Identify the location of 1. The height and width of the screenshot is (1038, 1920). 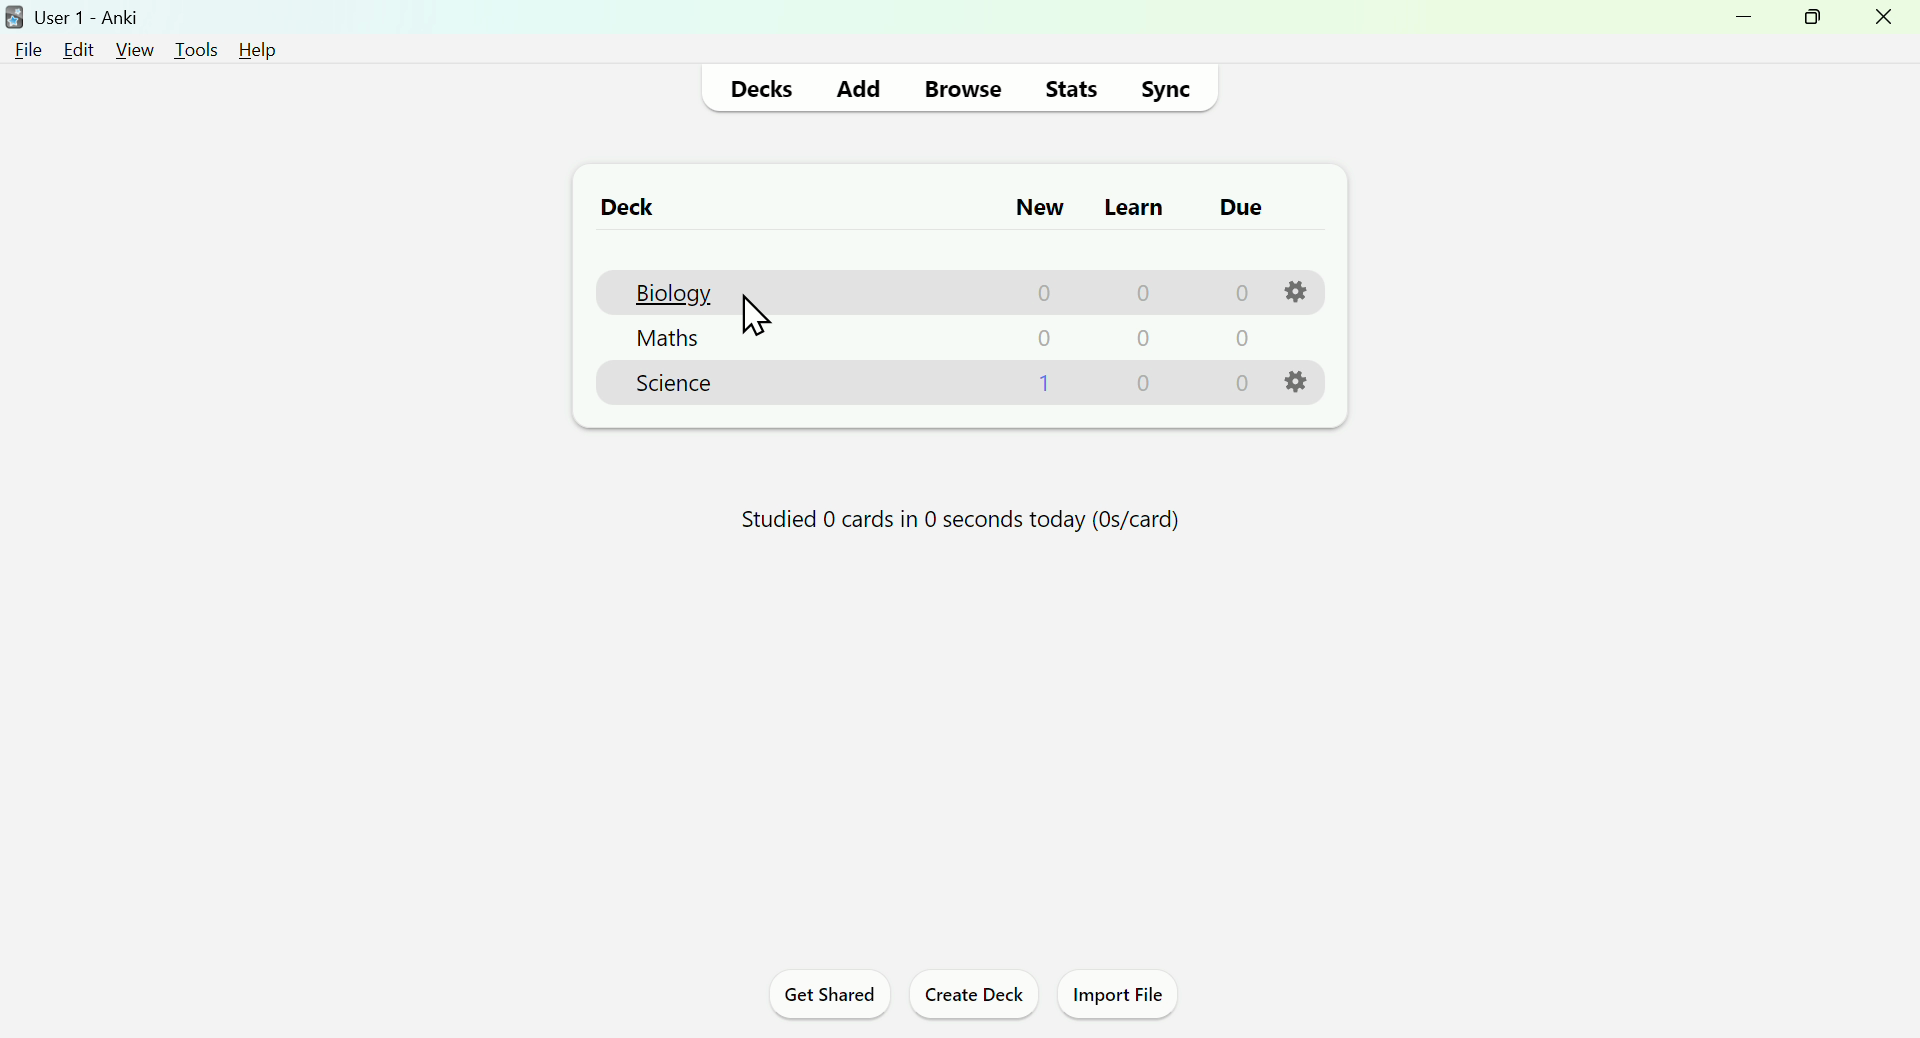
(1042, 386).